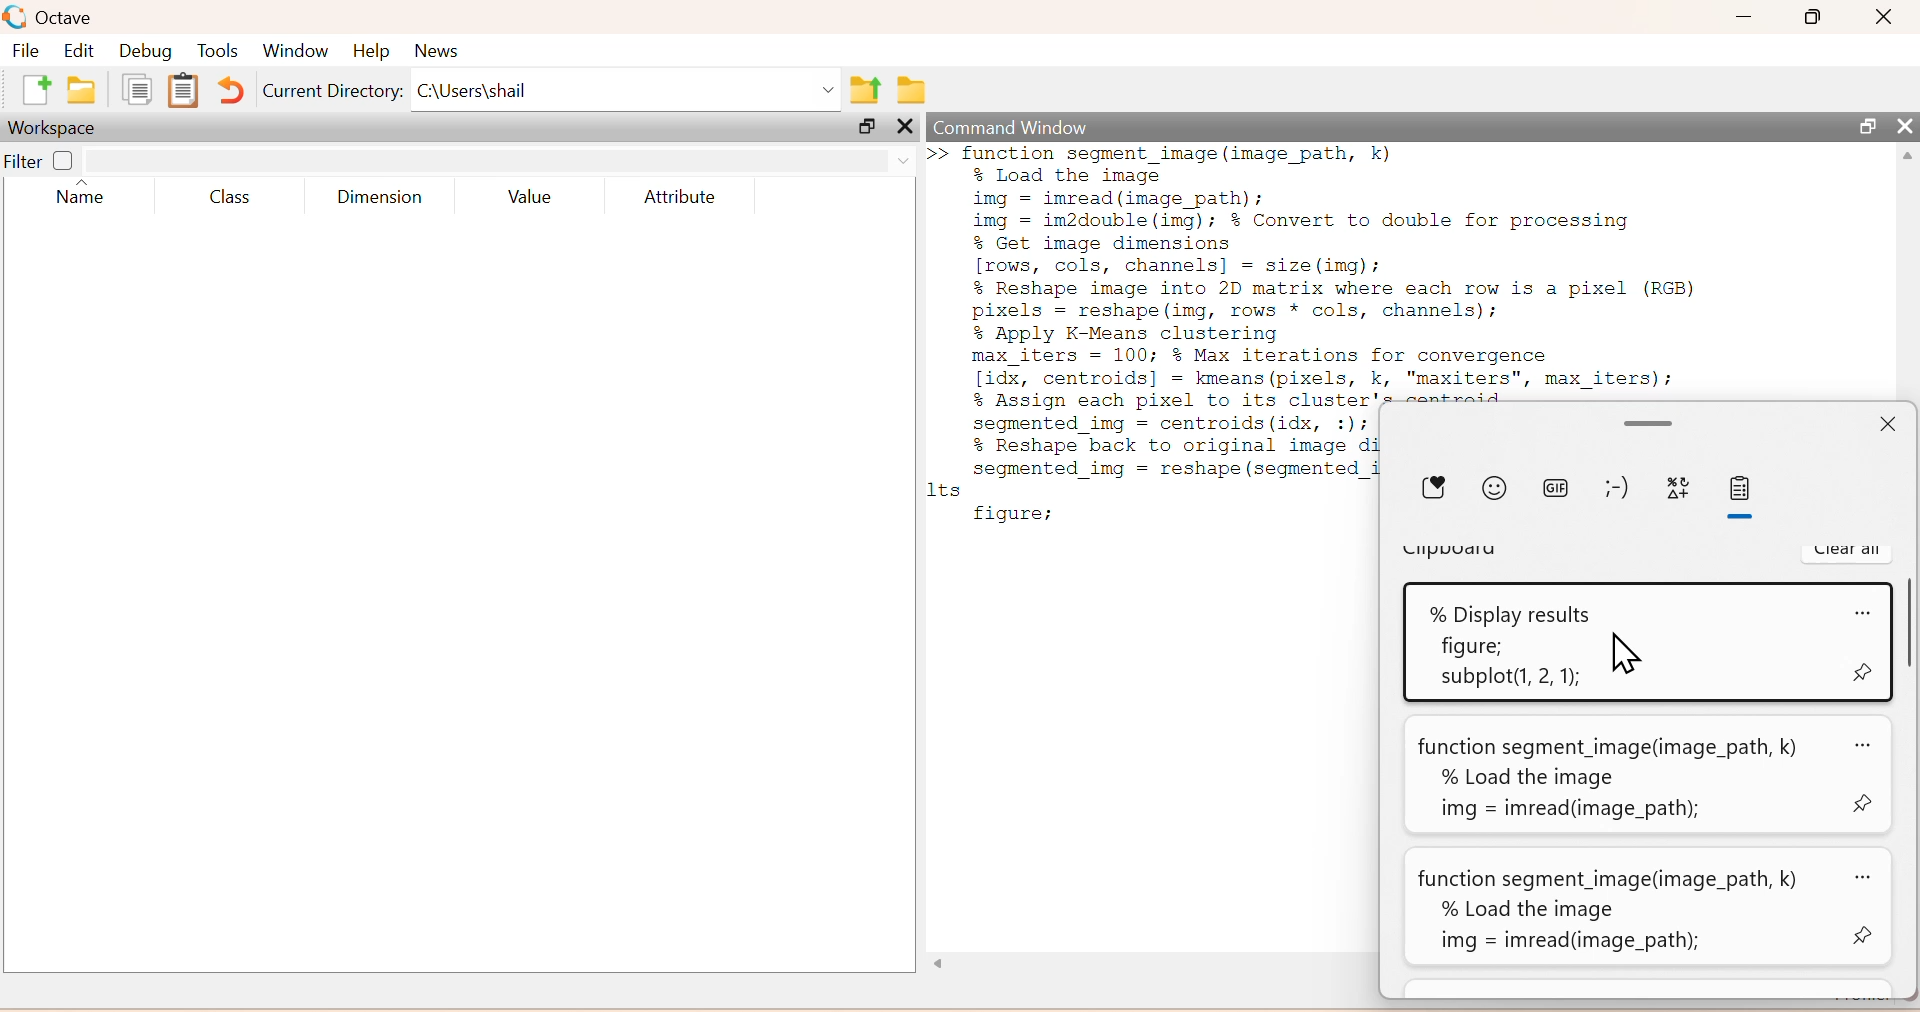 The height and width of the screenshot is (1012, 1920). I want to click on Close, so click(1900, 127).